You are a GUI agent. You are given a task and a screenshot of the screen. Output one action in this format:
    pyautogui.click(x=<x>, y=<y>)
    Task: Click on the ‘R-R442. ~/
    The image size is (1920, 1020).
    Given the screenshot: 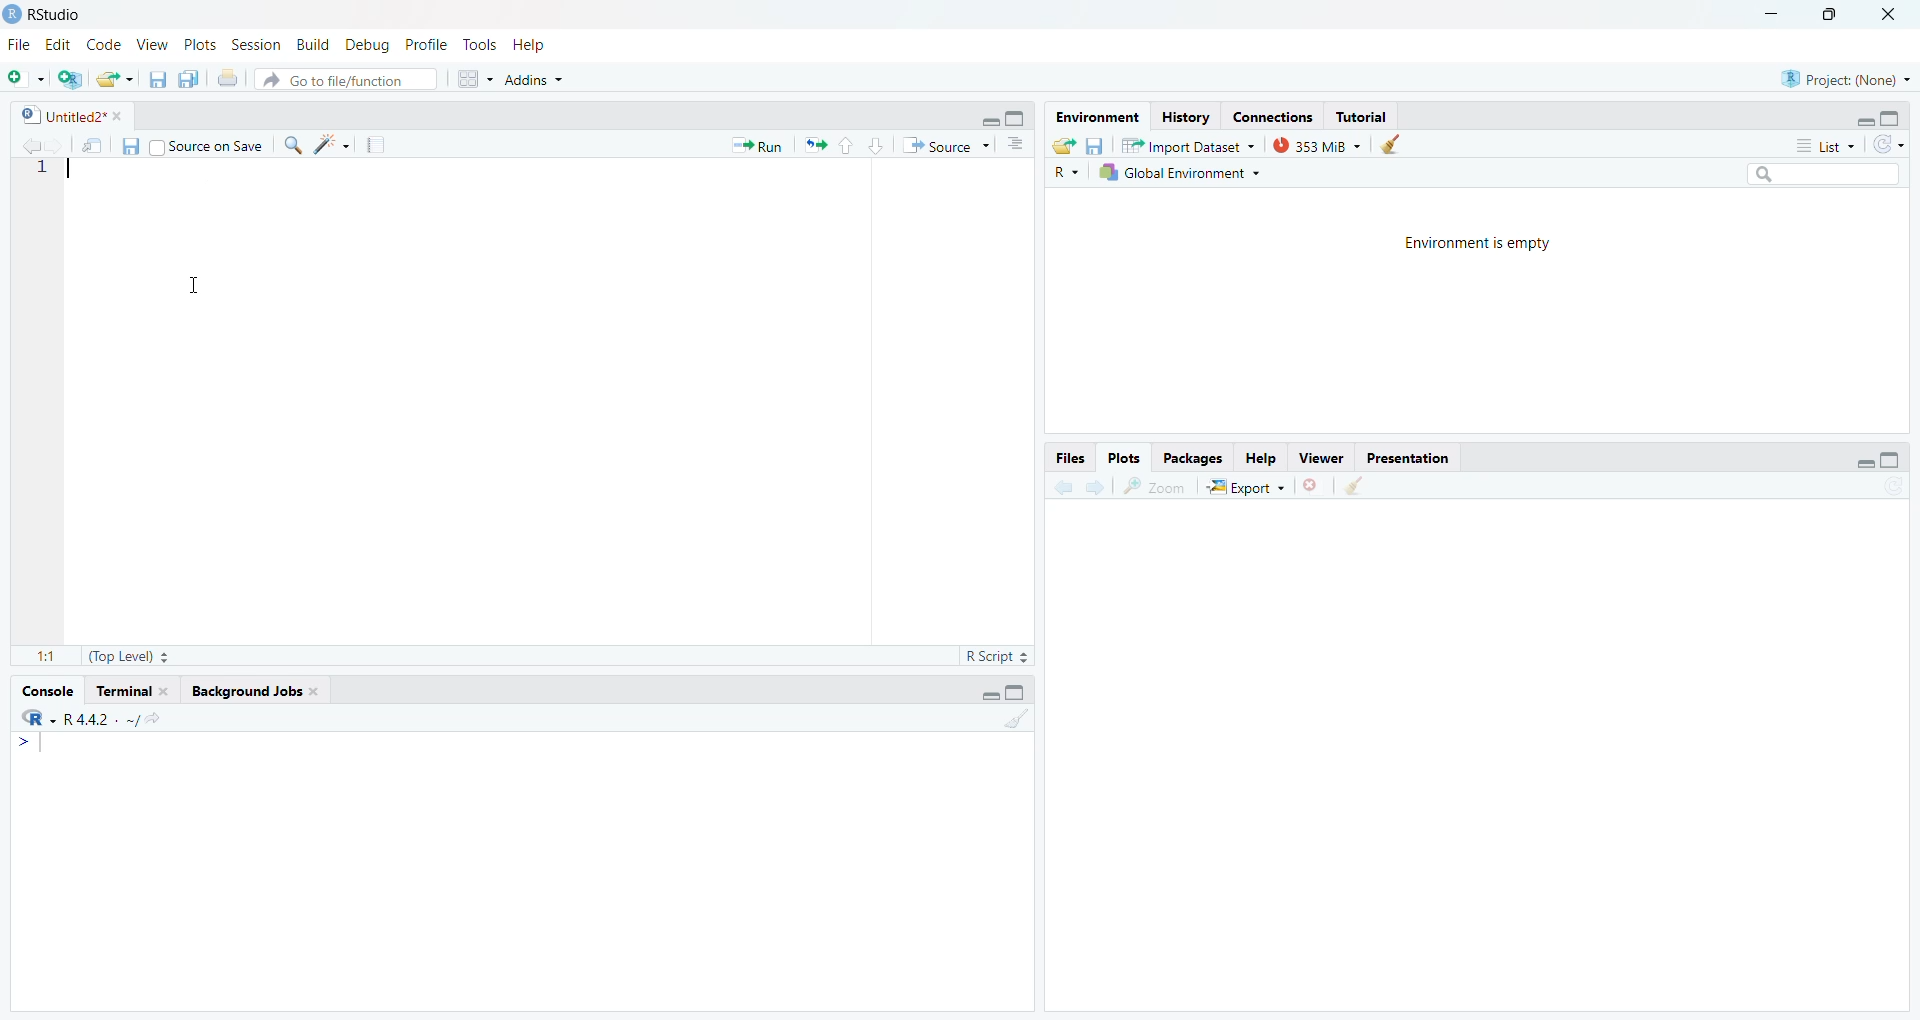 What is the action you would take?
    pyautogui.click(x=97, y=721)
    